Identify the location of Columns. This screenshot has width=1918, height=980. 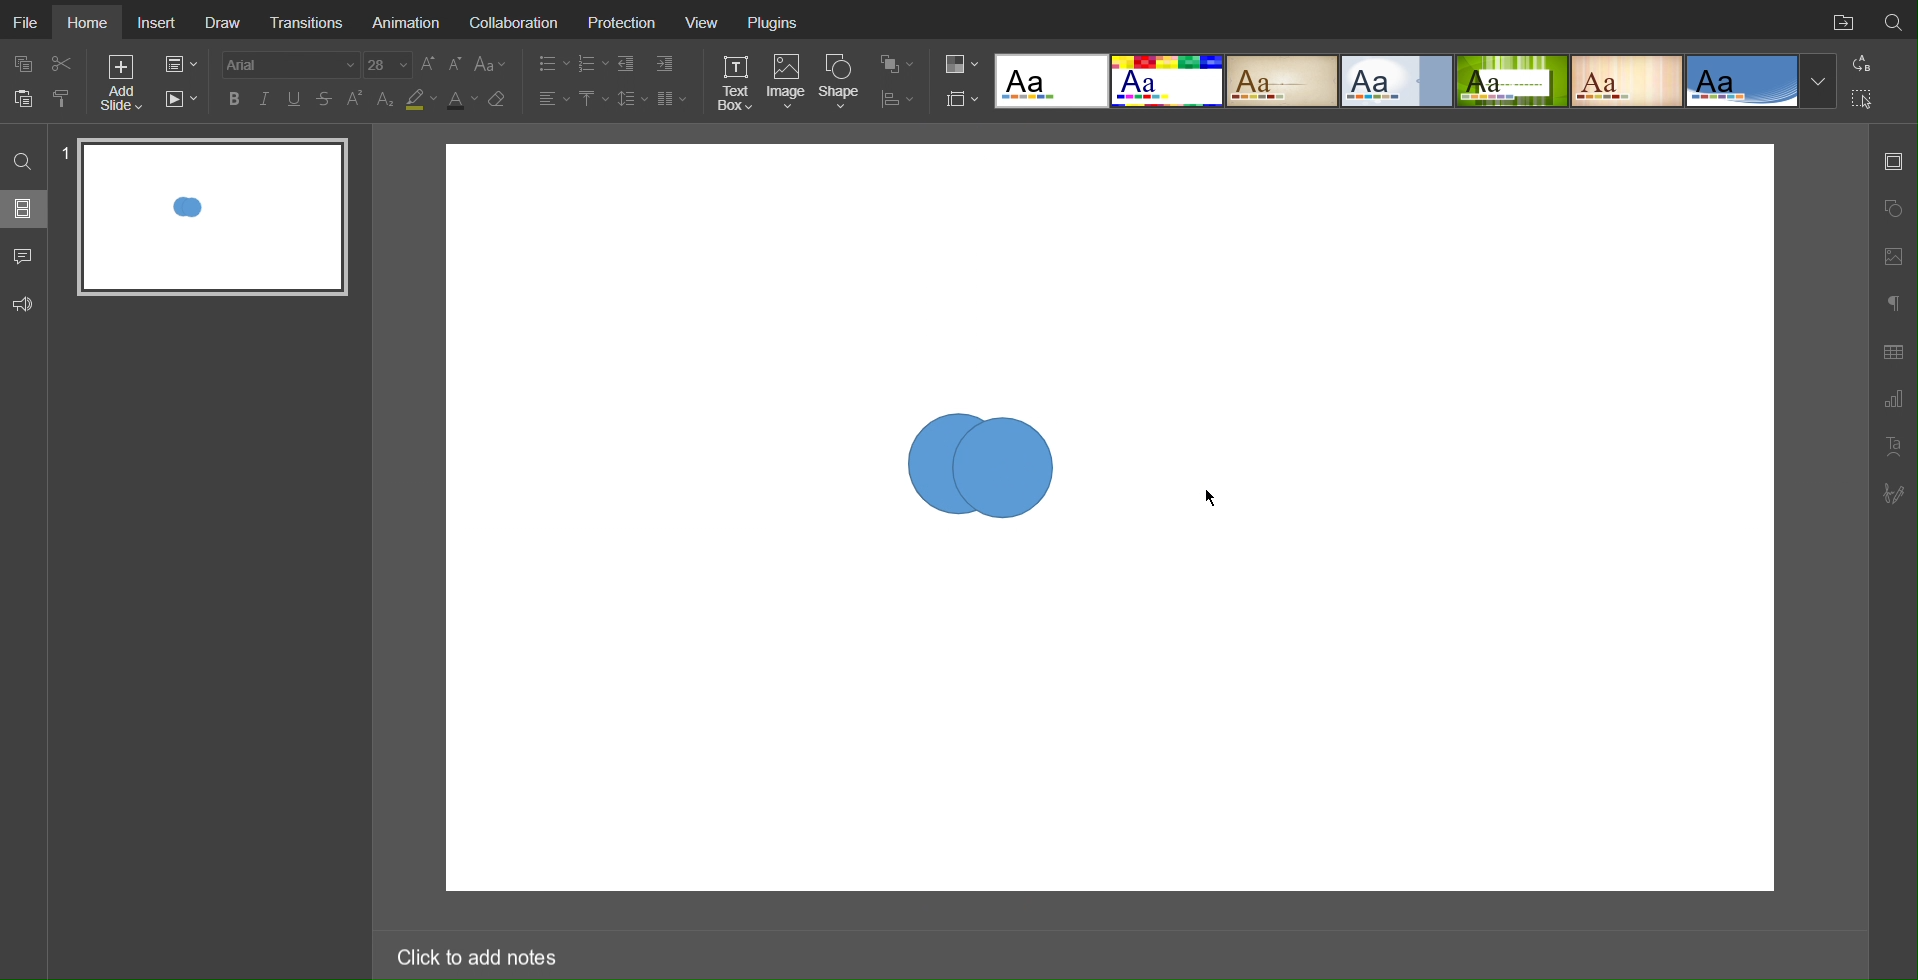
(674, 98).